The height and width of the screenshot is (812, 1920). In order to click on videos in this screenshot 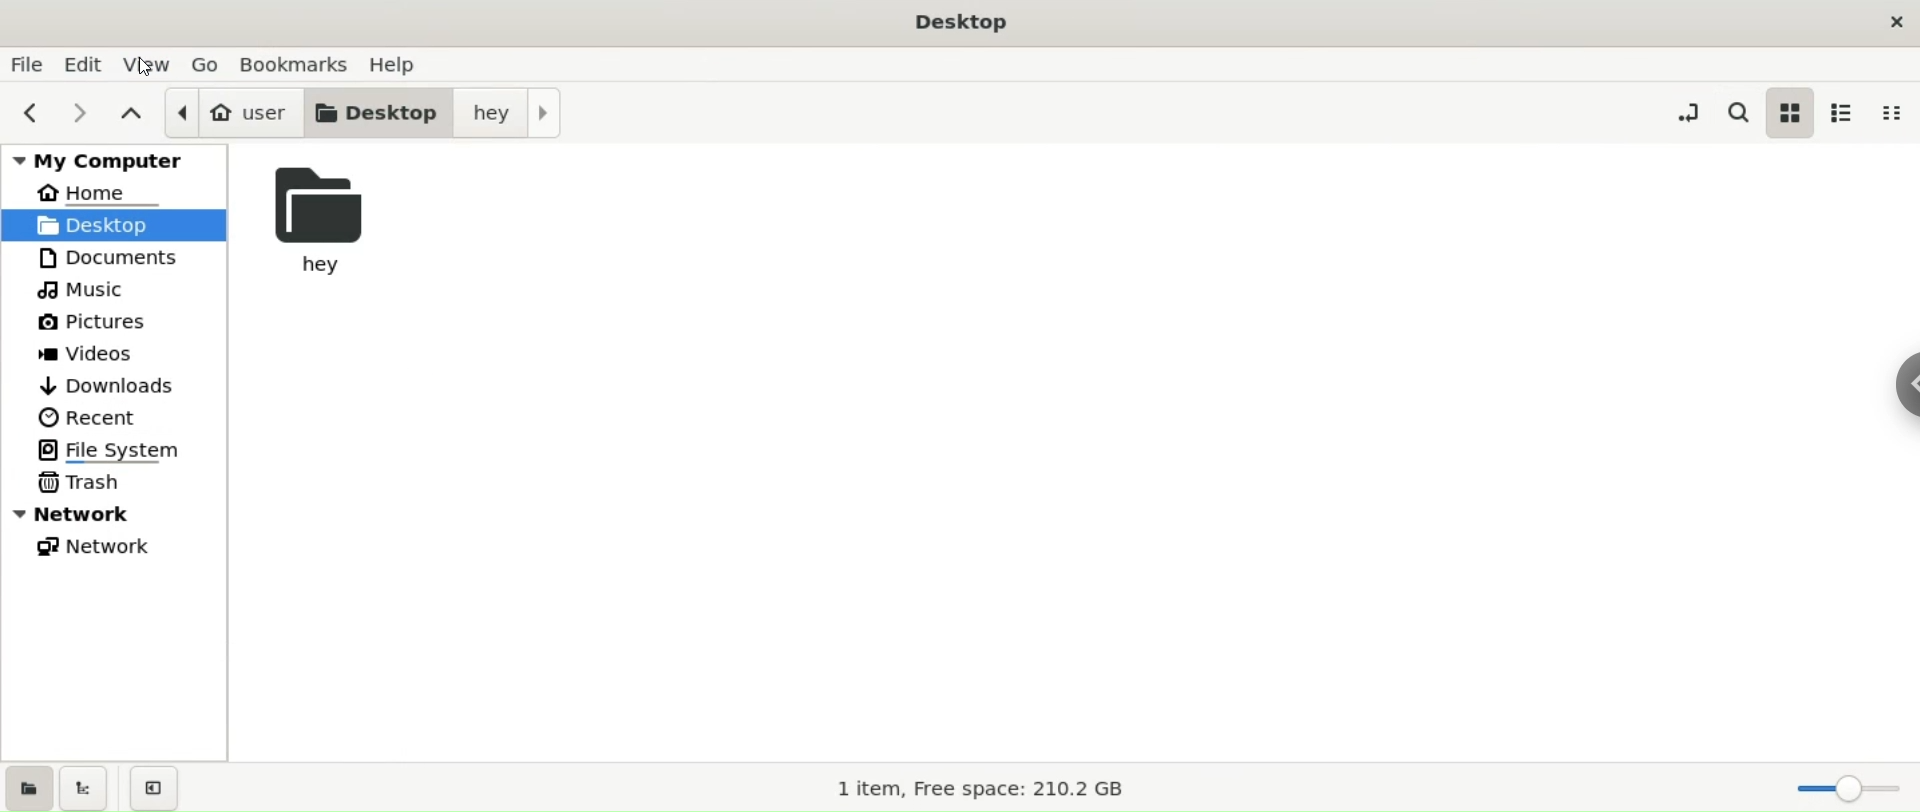, I will do `click(127, 354)`.